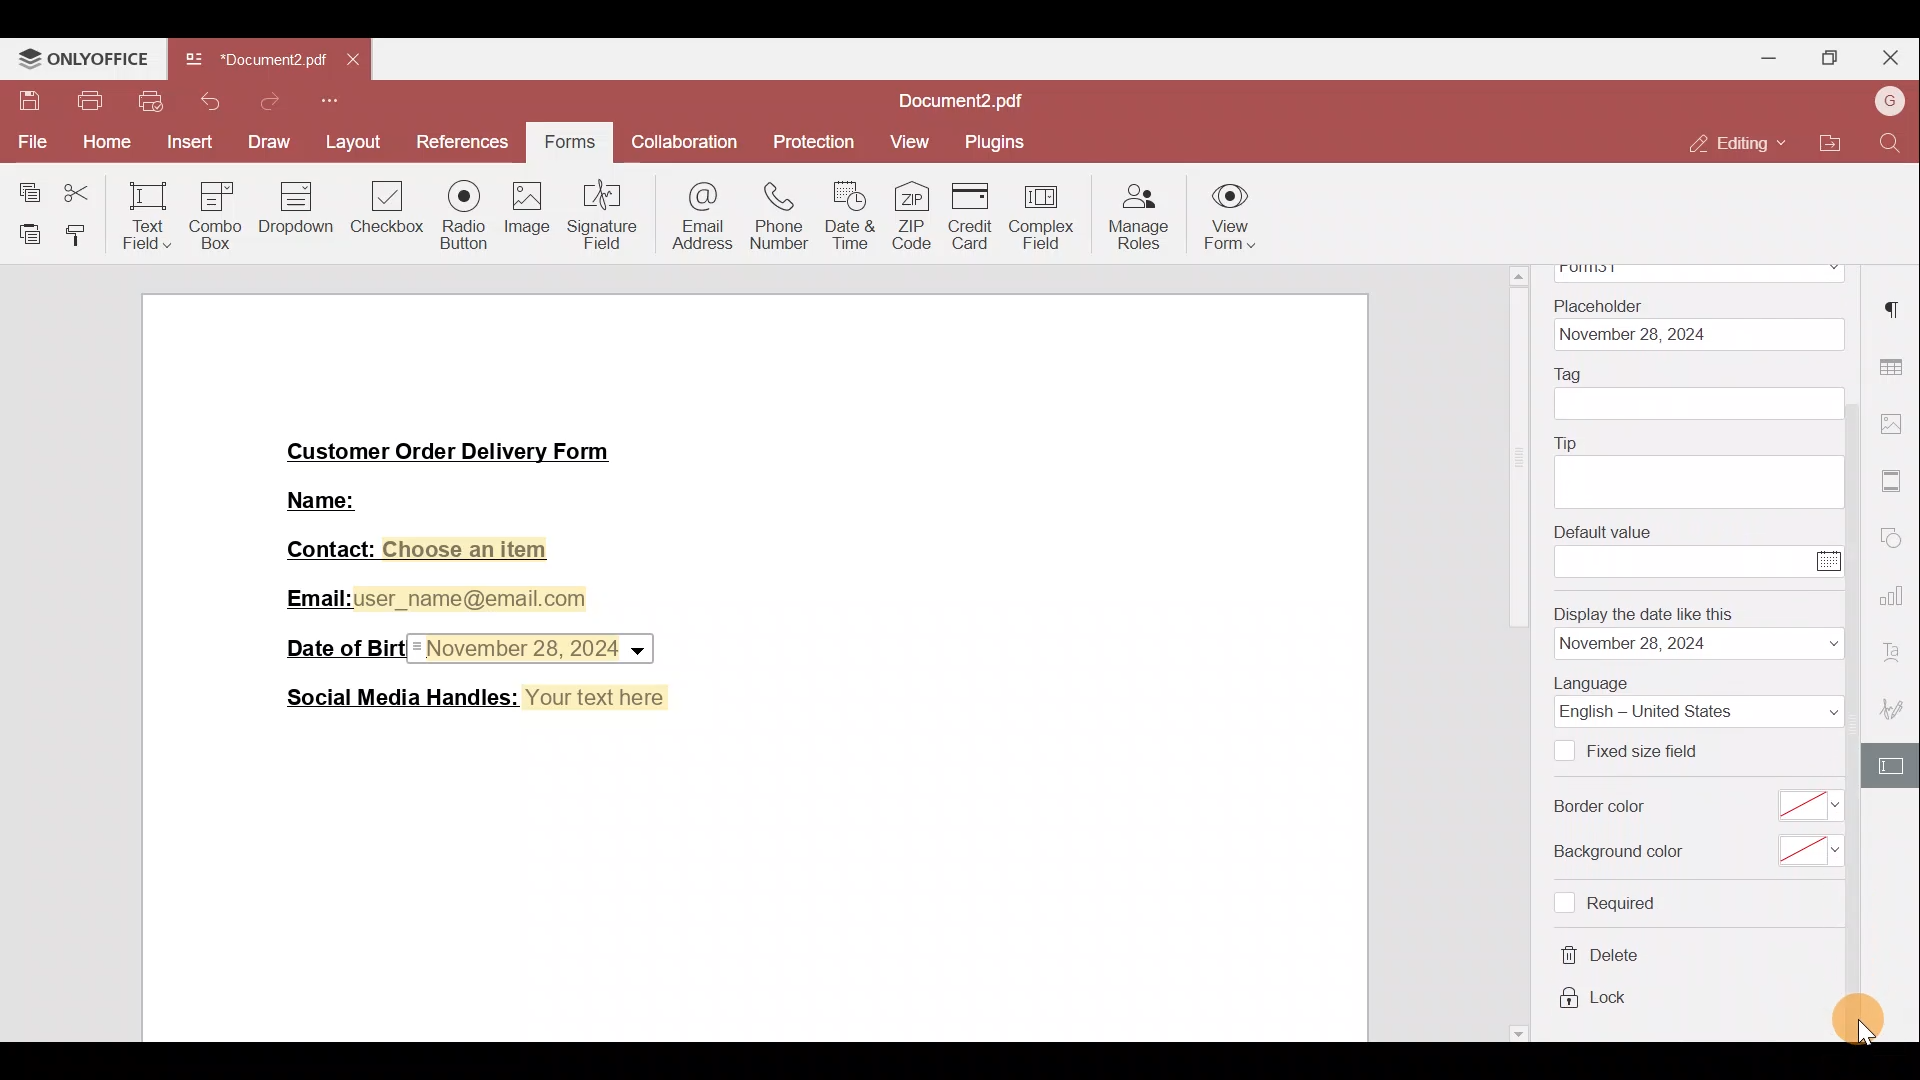  I want to click on Quick print, so click(149, 100).